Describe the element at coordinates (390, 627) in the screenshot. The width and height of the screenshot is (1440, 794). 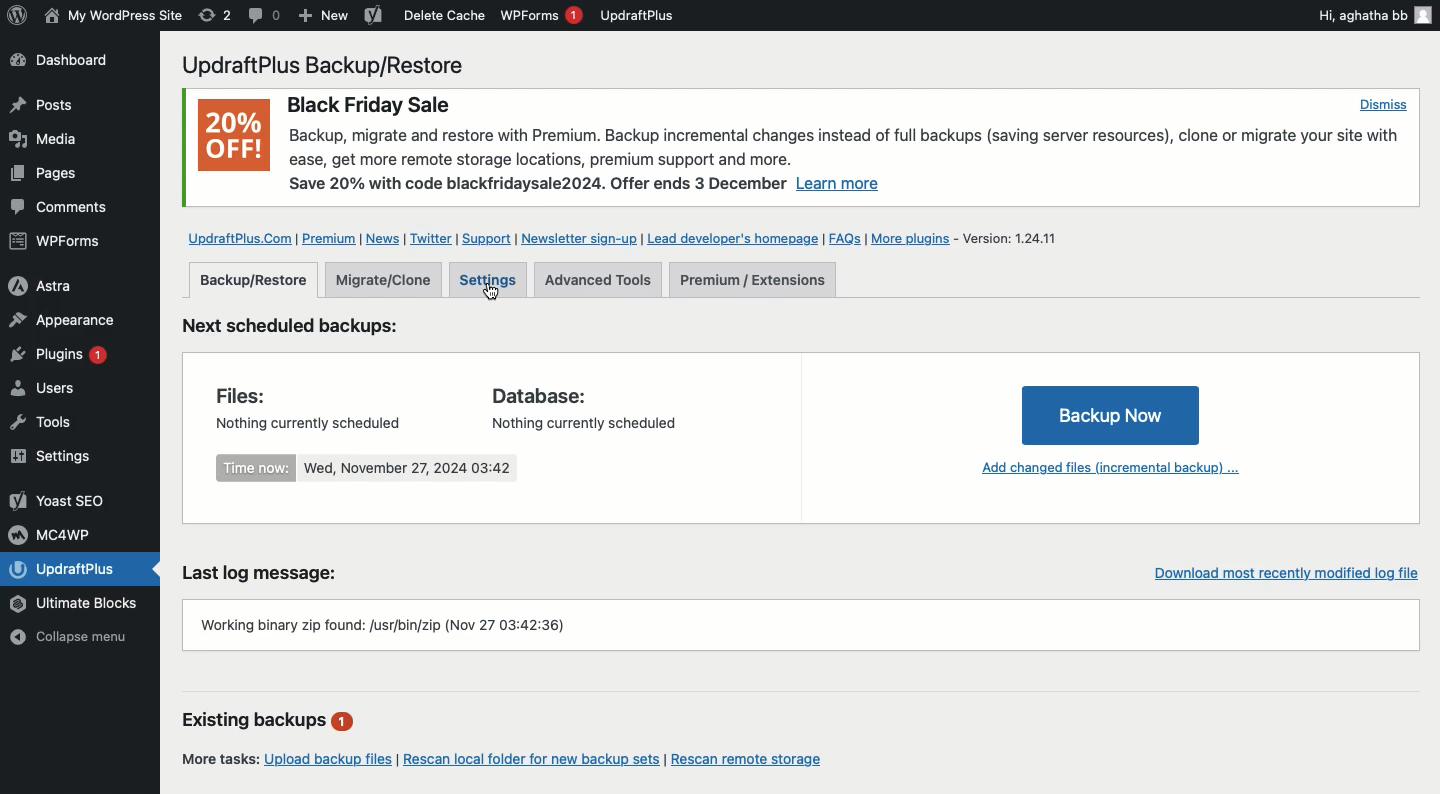
I see `Working binary zip found: /usr/bin/zip (Nov 27 03:42:36)` at that location.